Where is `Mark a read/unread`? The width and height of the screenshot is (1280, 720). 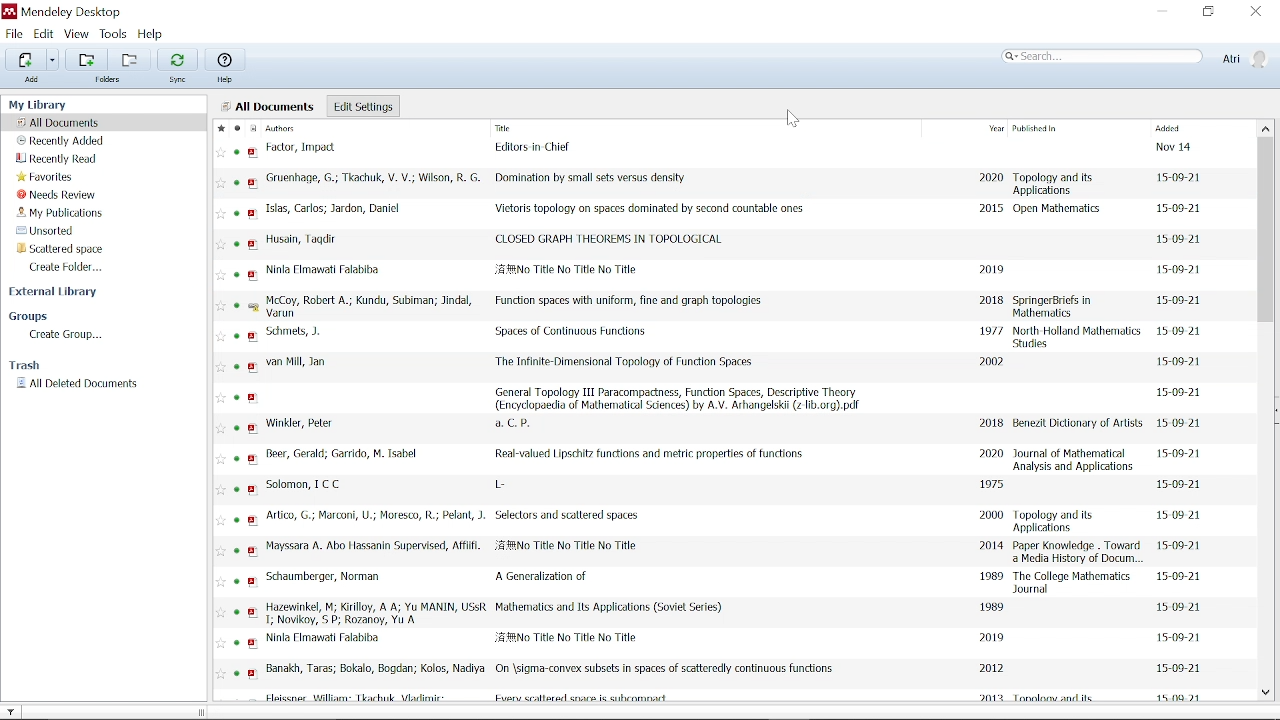
Mark a read/unread is located at coordinates (237, 129).